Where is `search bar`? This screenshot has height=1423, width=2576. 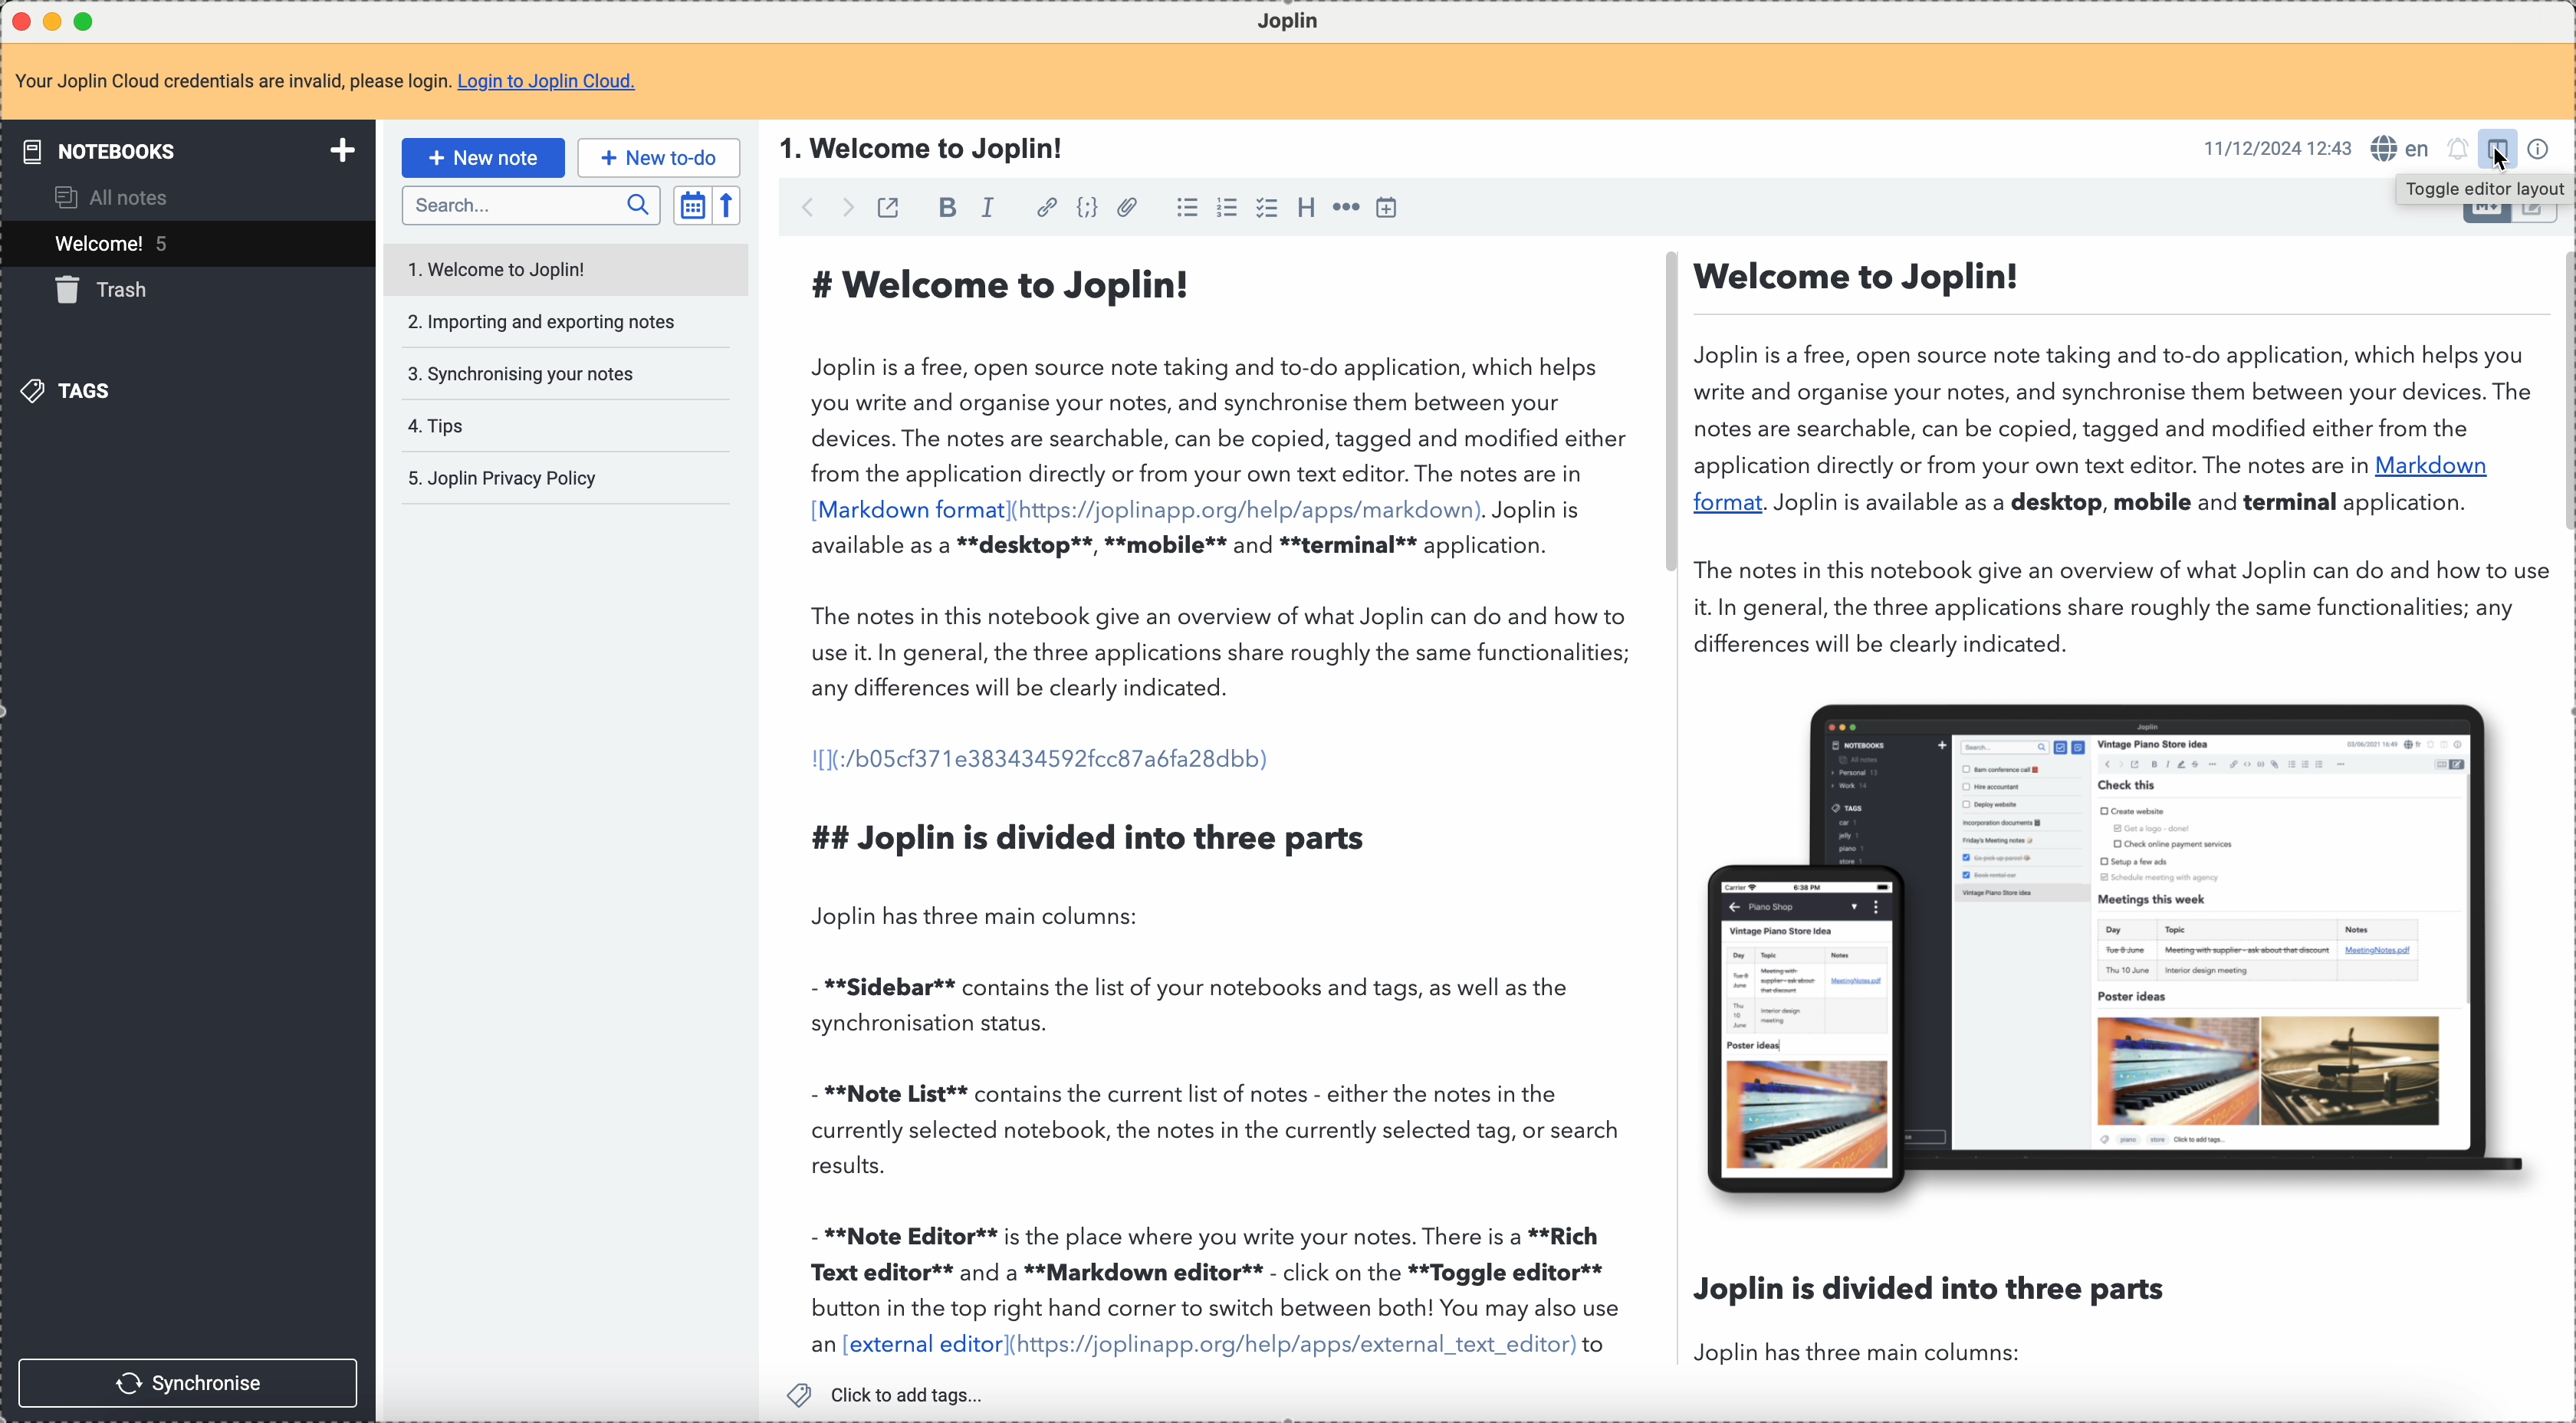
search bar is located at coordinates (530, 206).